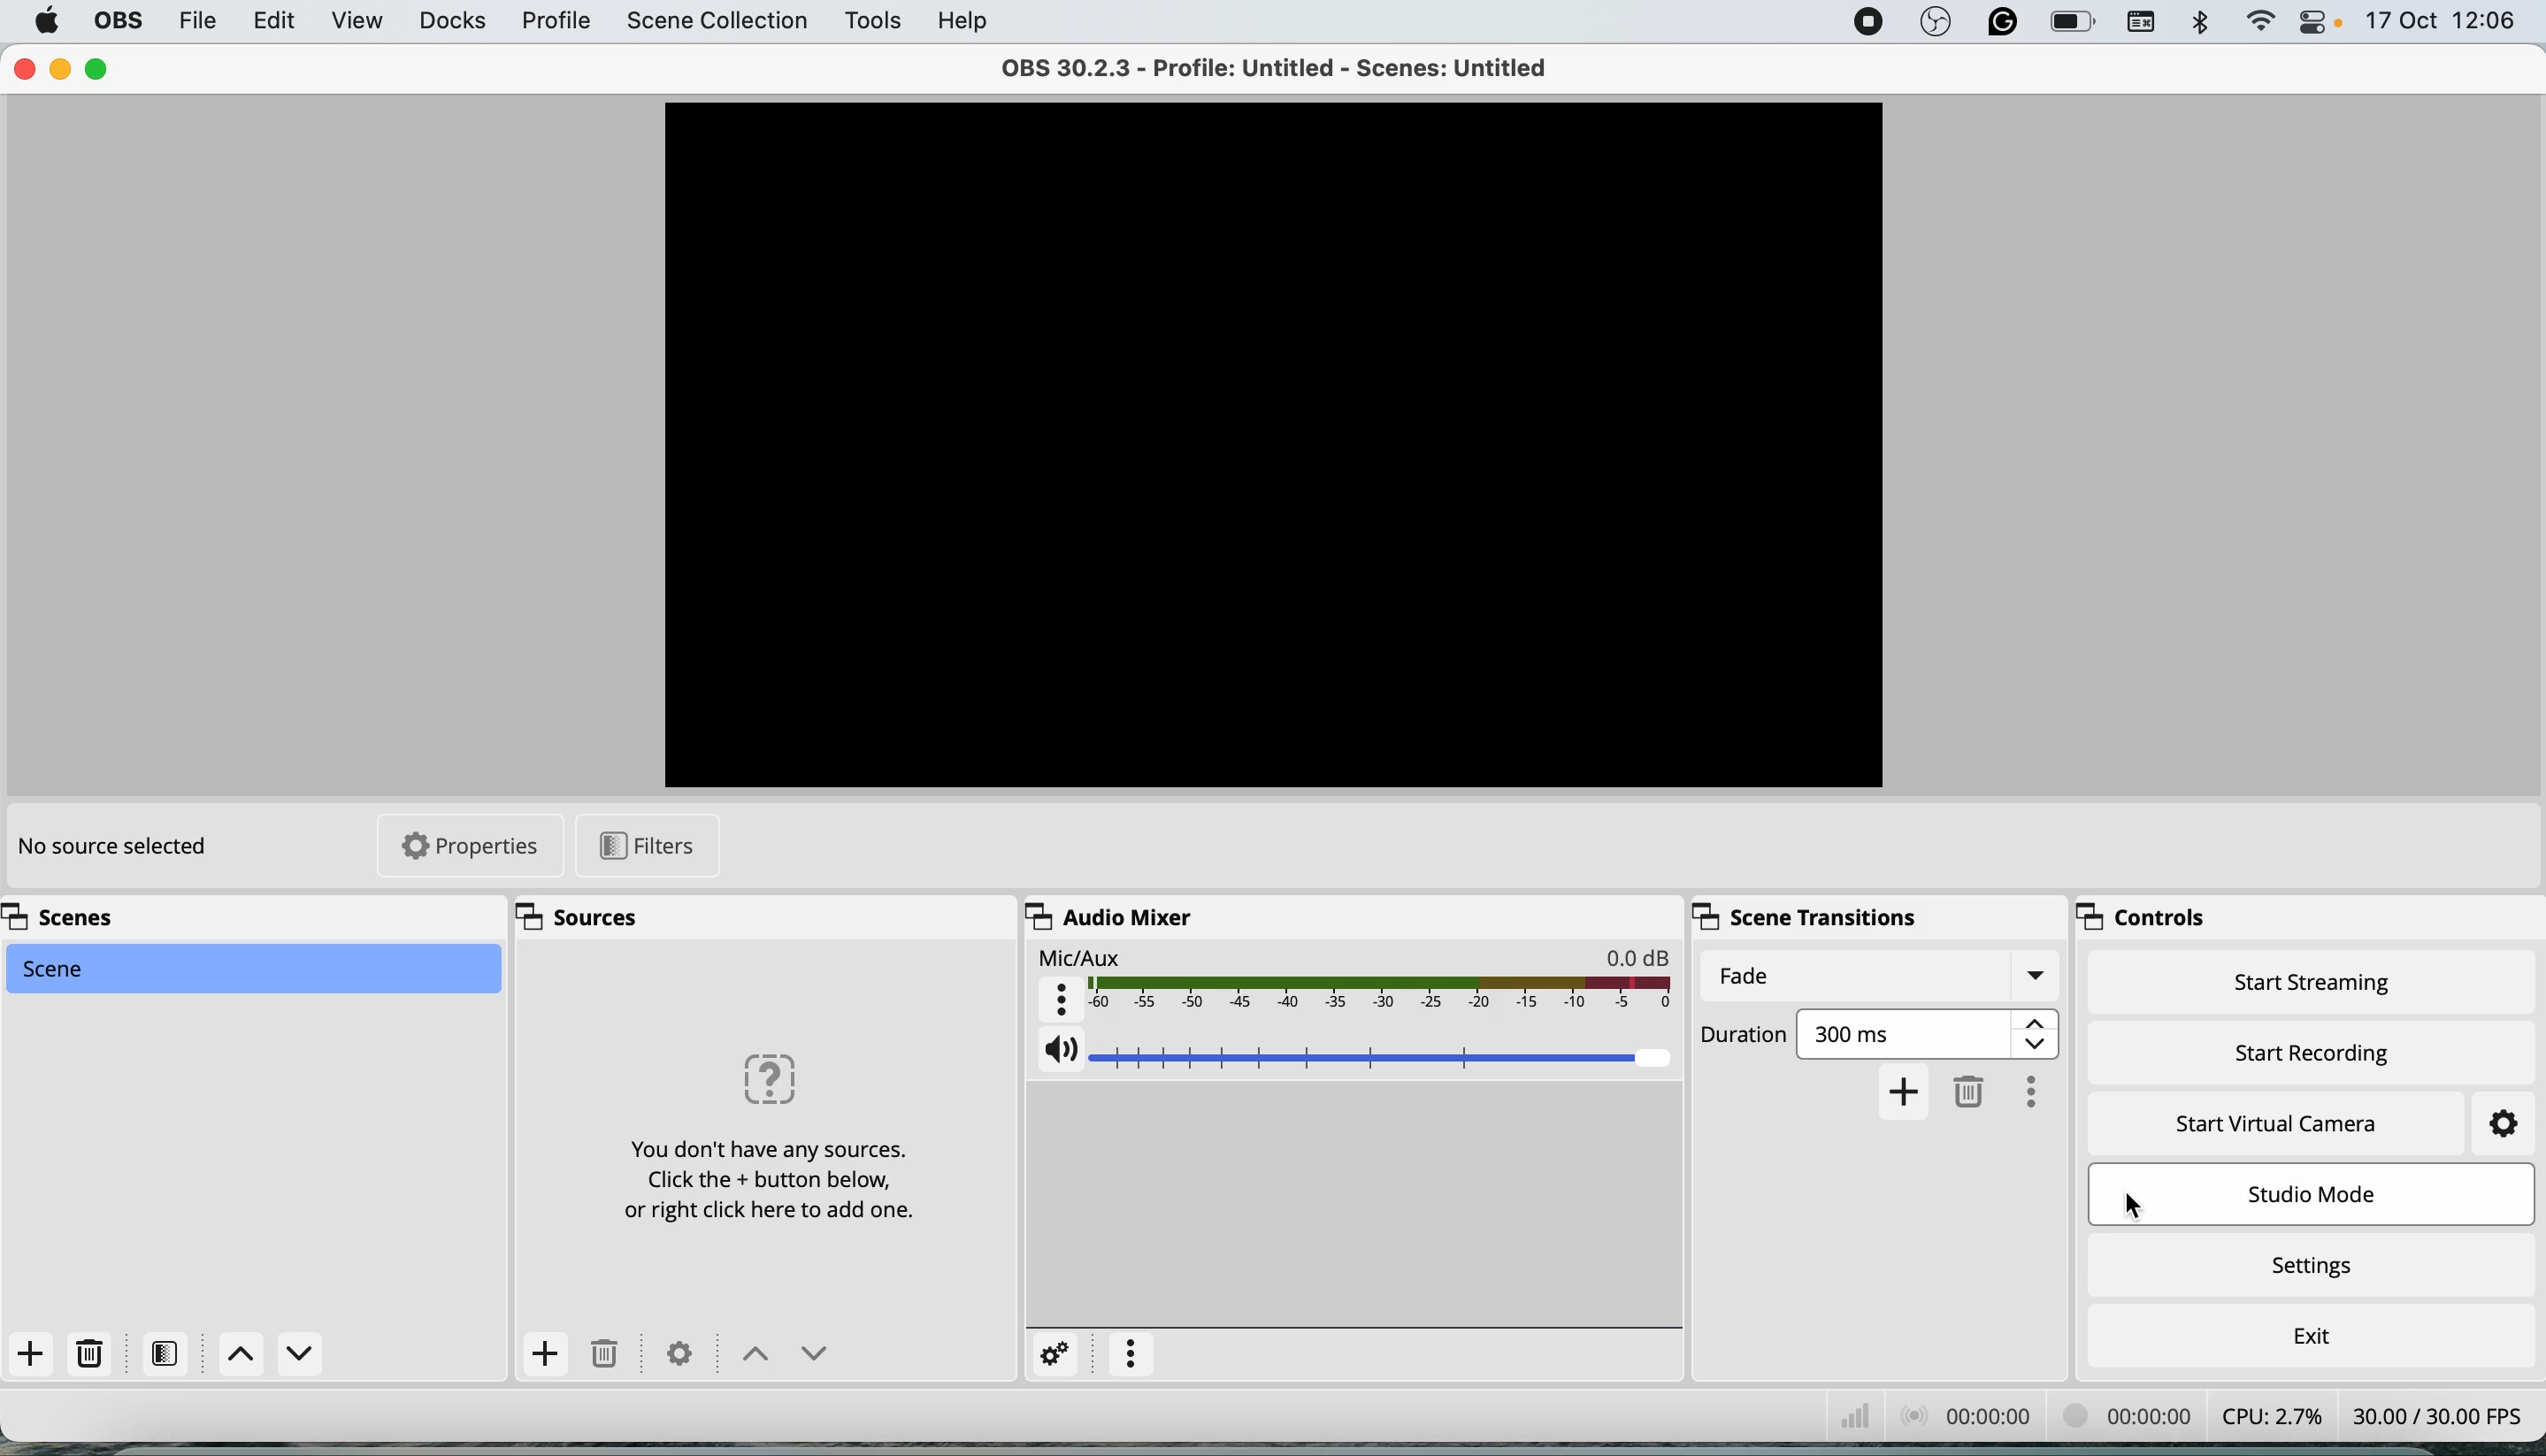 This screenshot has width=2546, height=1456. What do you see at coordinates (1135, 1355) in the screenshot?
I see `more settings` at bounding box center [1135, 1355].